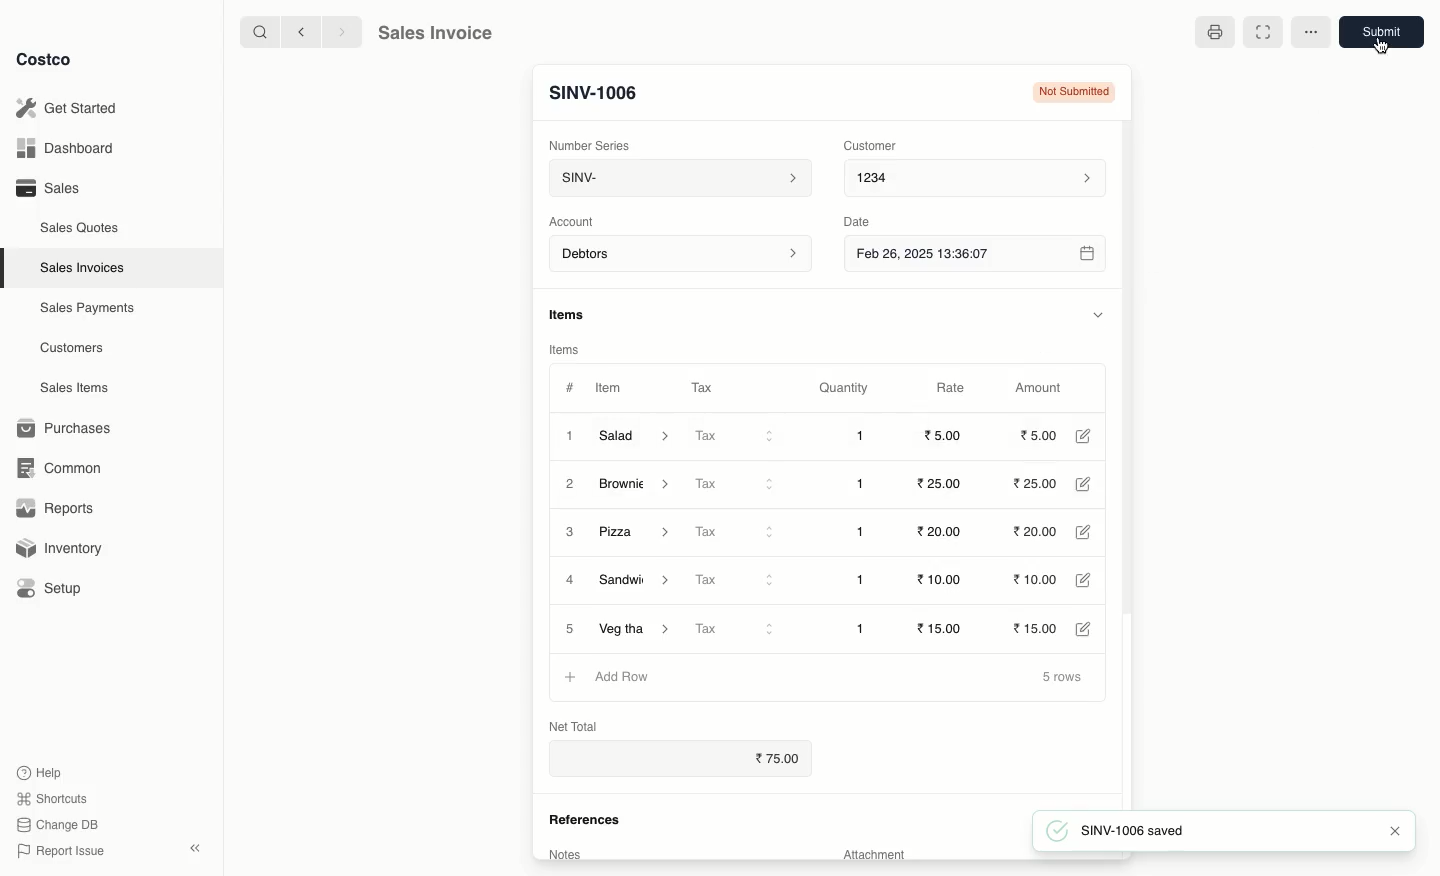 This screenshot has height=876, width=1440. What do you see at coordinates (1258, 34) in the screenshot?
I see `Full width toggle` at bounding box center [1258, 34].